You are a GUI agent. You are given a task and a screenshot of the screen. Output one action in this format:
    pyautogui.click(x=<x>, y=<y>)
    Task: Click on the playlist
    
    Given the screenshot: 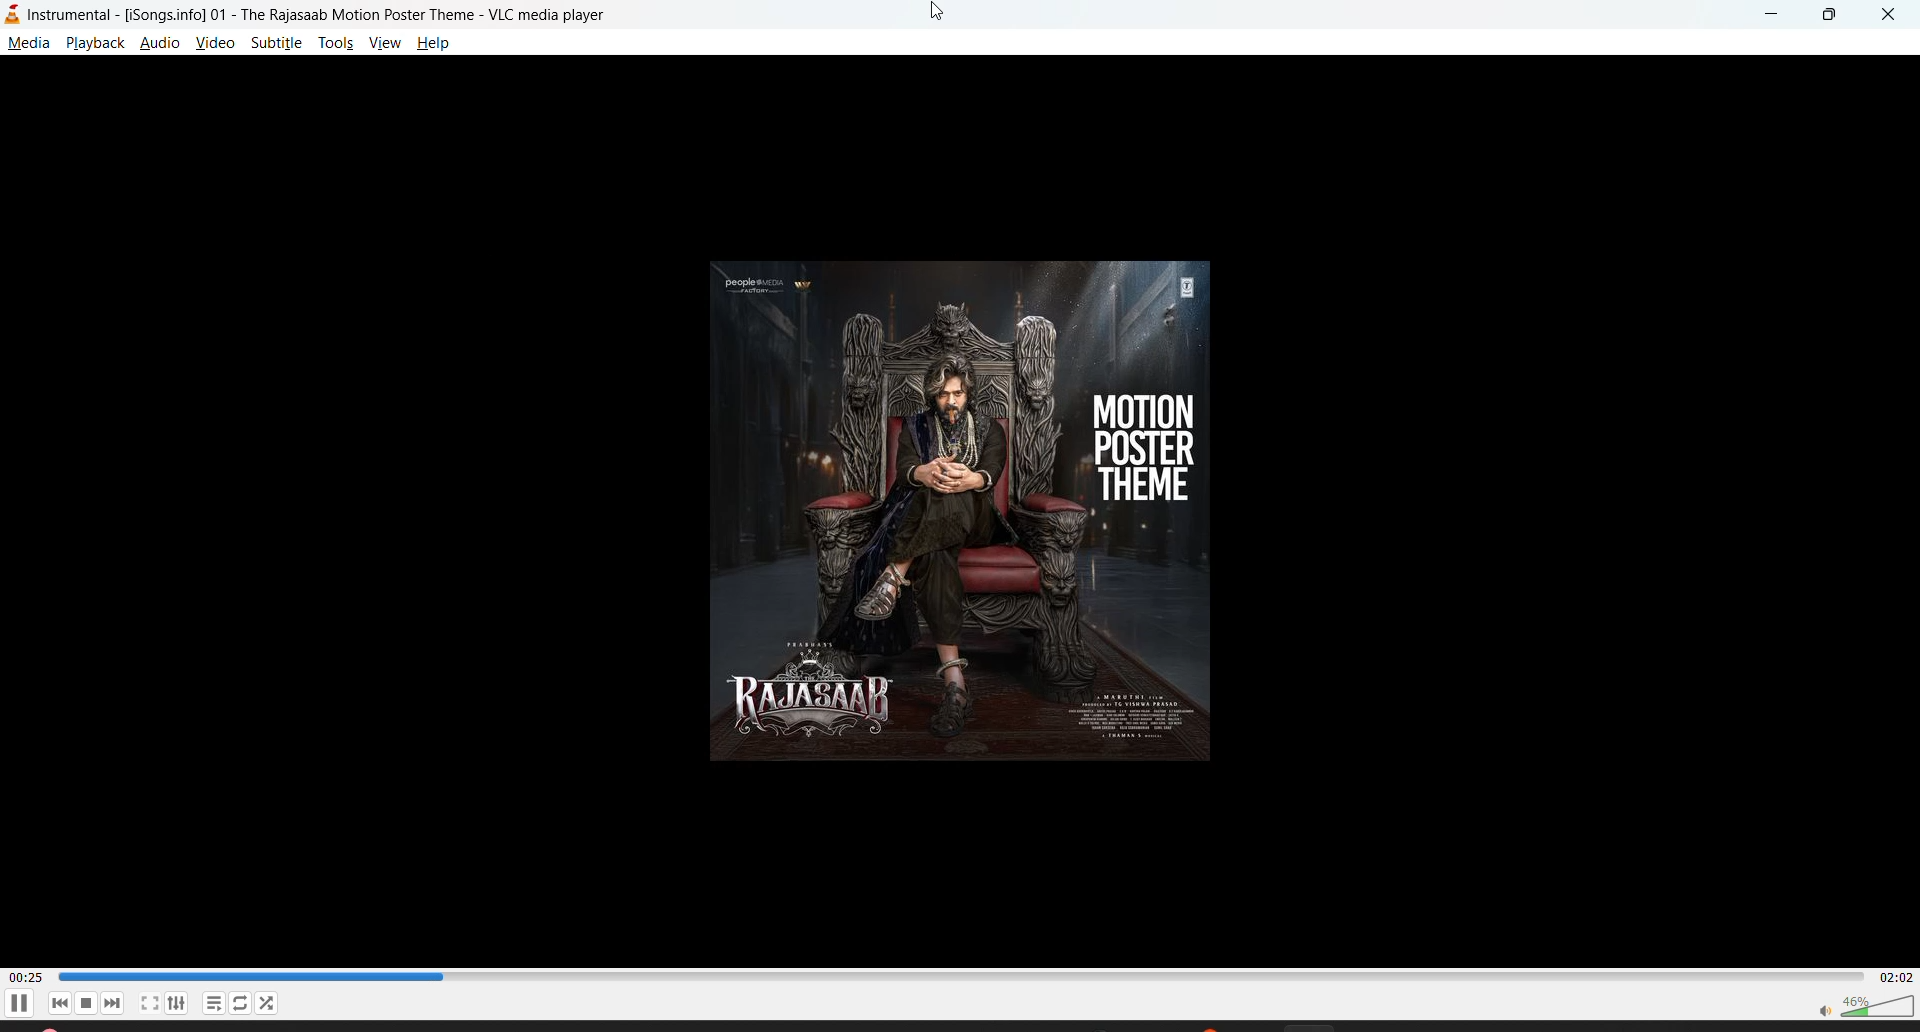 What is the action you would take?
    pyautogui.click(x=214, y=1002)
    